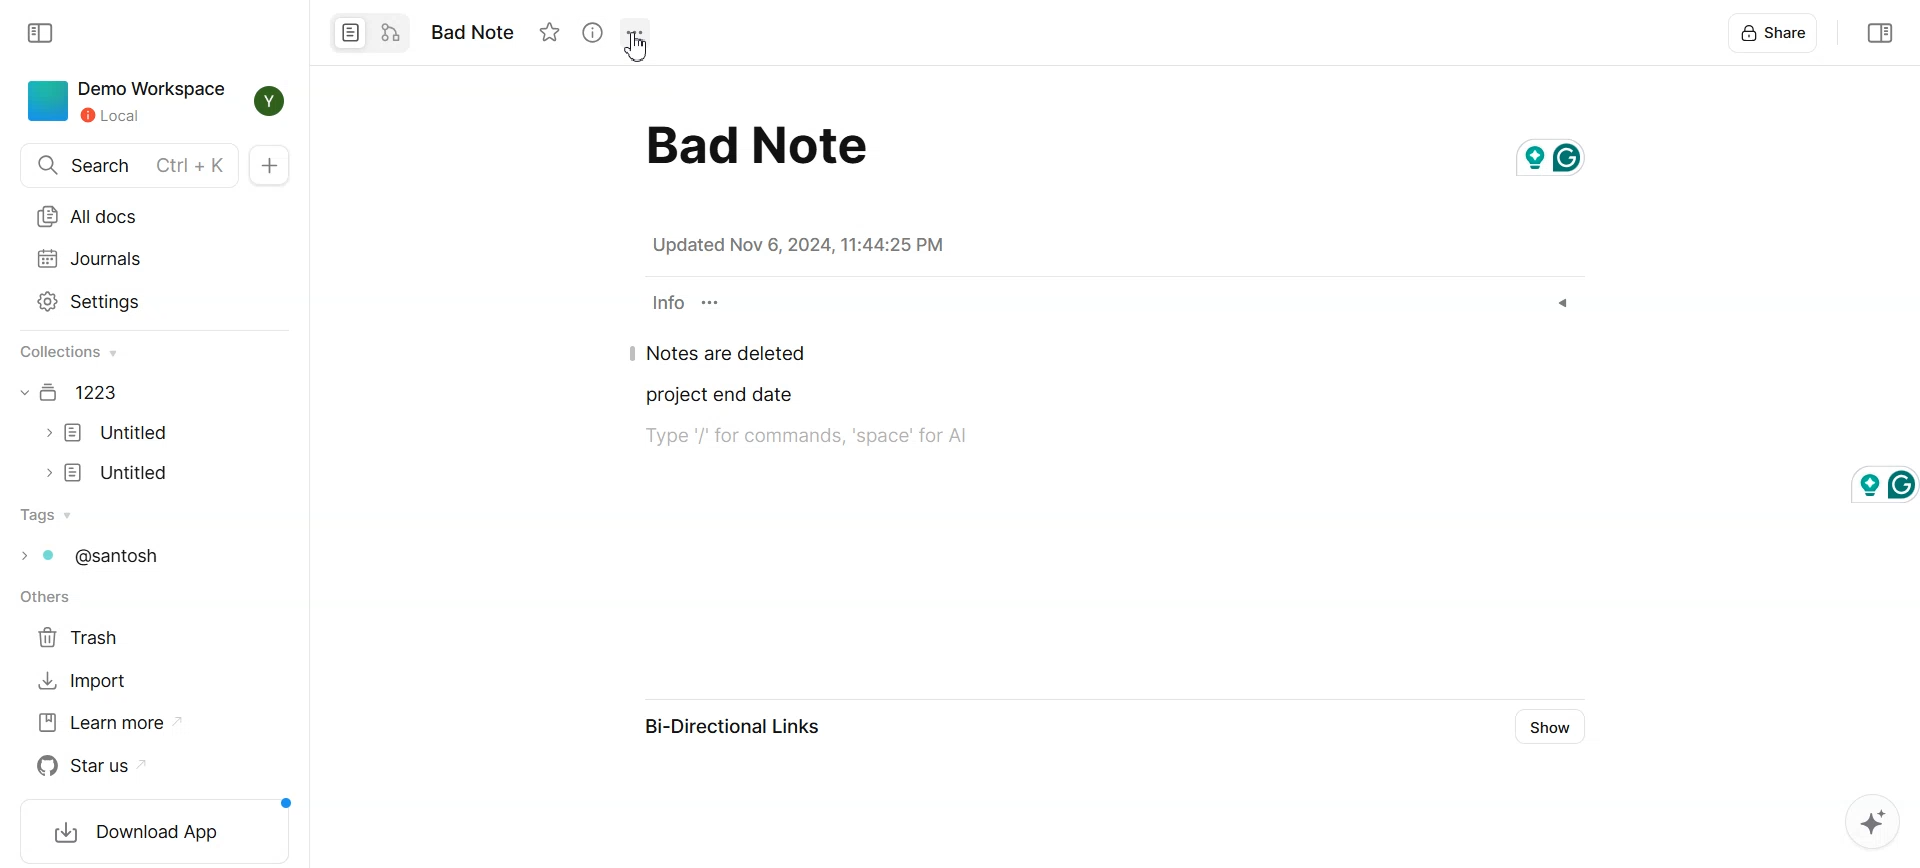  Describe the element at coordinates (1559, 154) in the screenshot. I see `grammarly` at that location.